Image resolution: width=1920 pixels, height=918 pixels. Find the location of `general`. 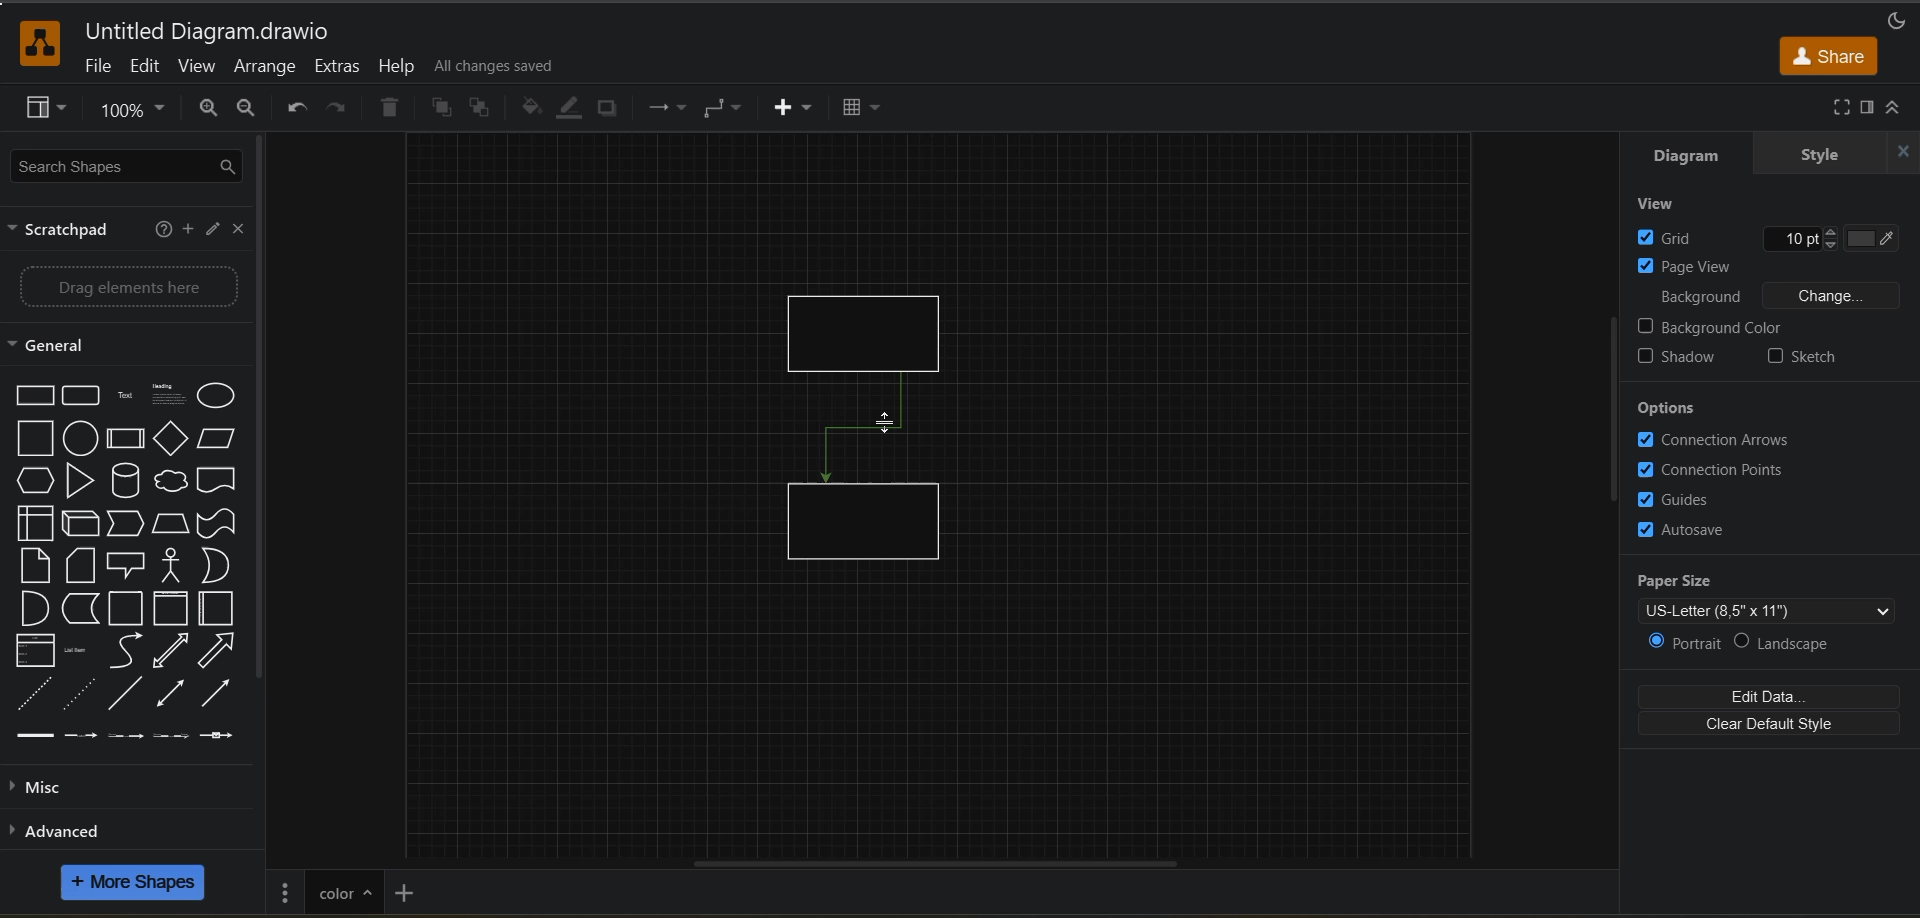

general is located at coordinates (65, 346).